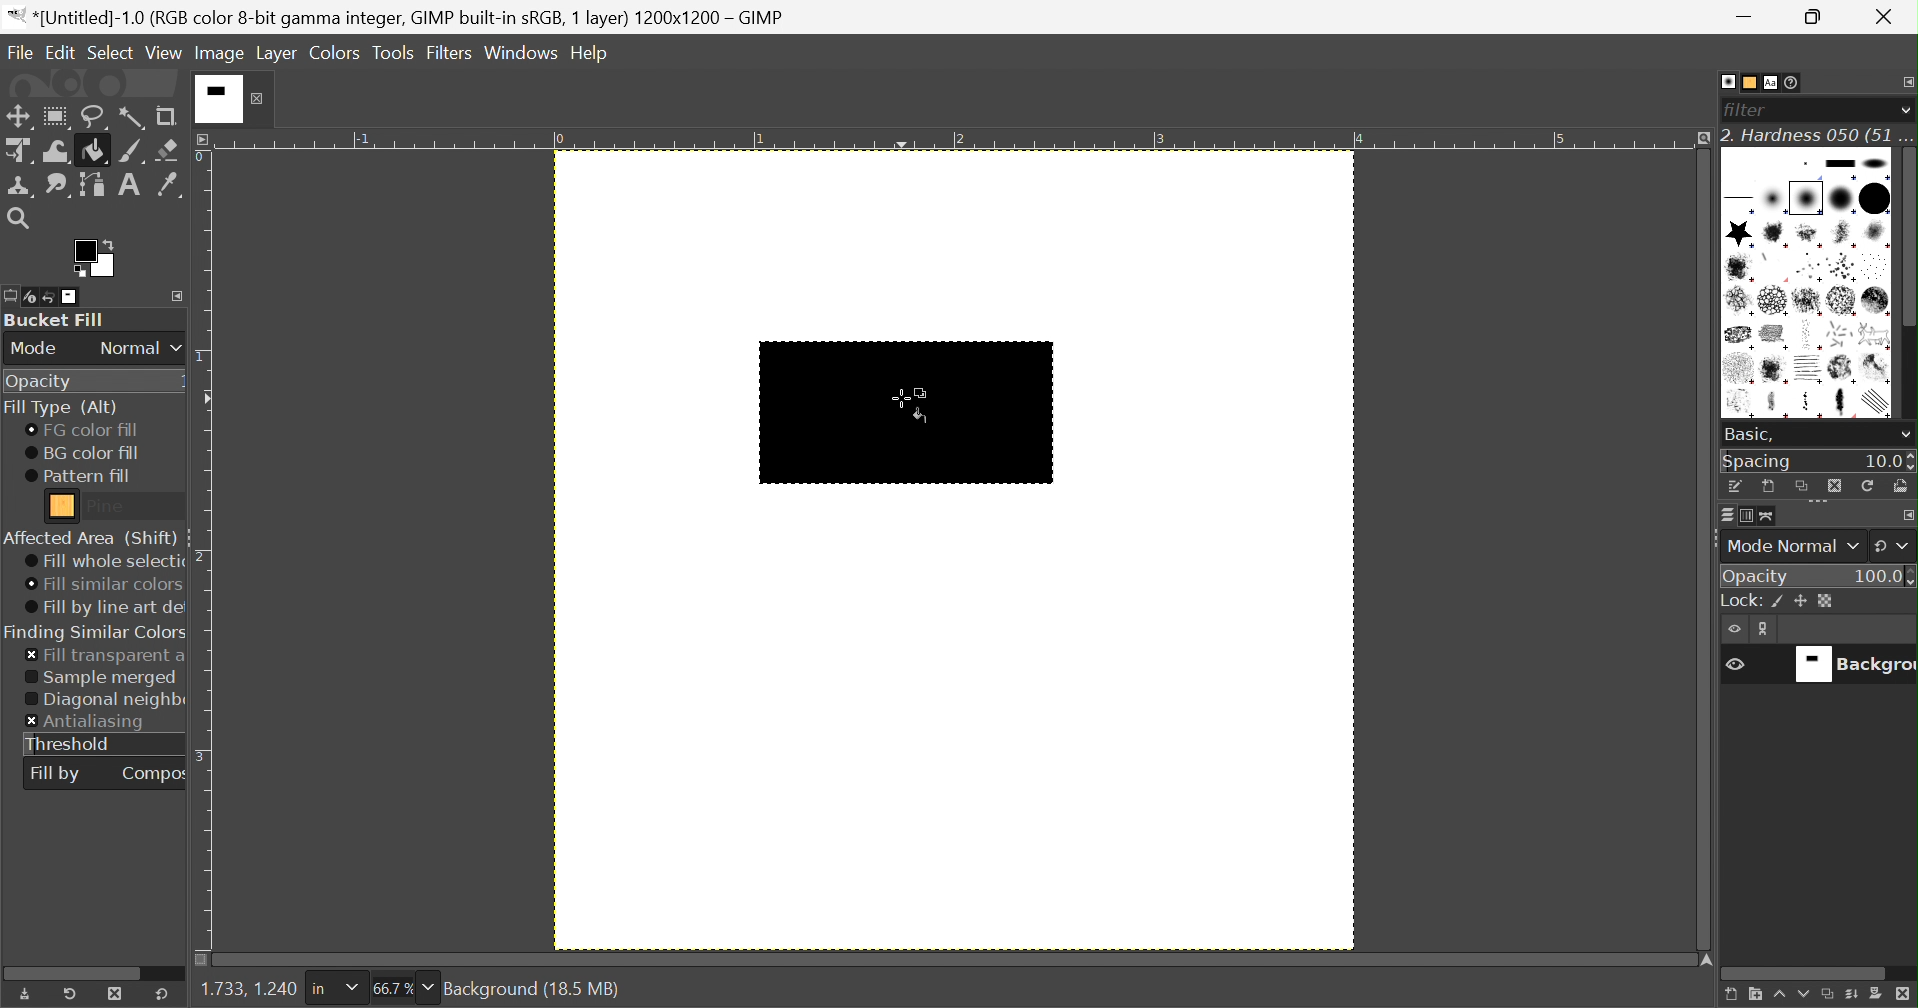  I want to click on , so click(1739, 601).